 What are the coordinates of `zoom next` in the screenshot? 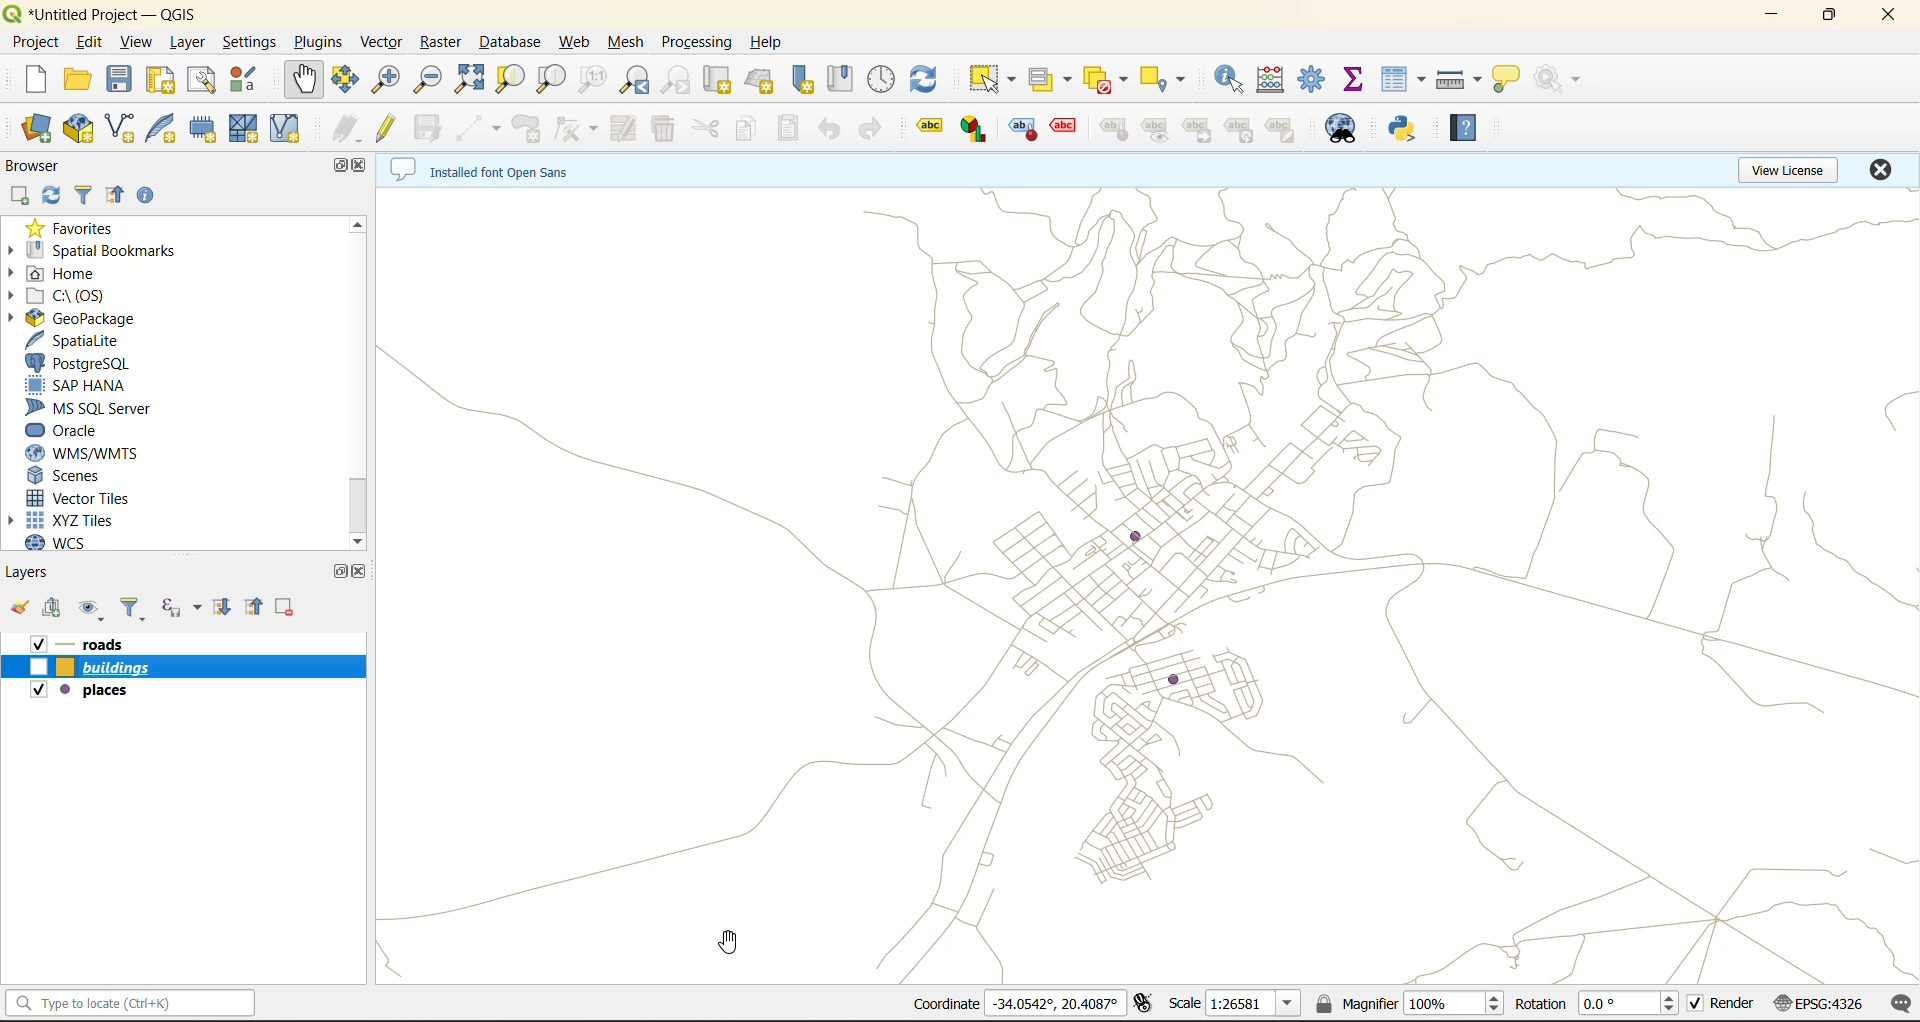 It's located at (681, 80).